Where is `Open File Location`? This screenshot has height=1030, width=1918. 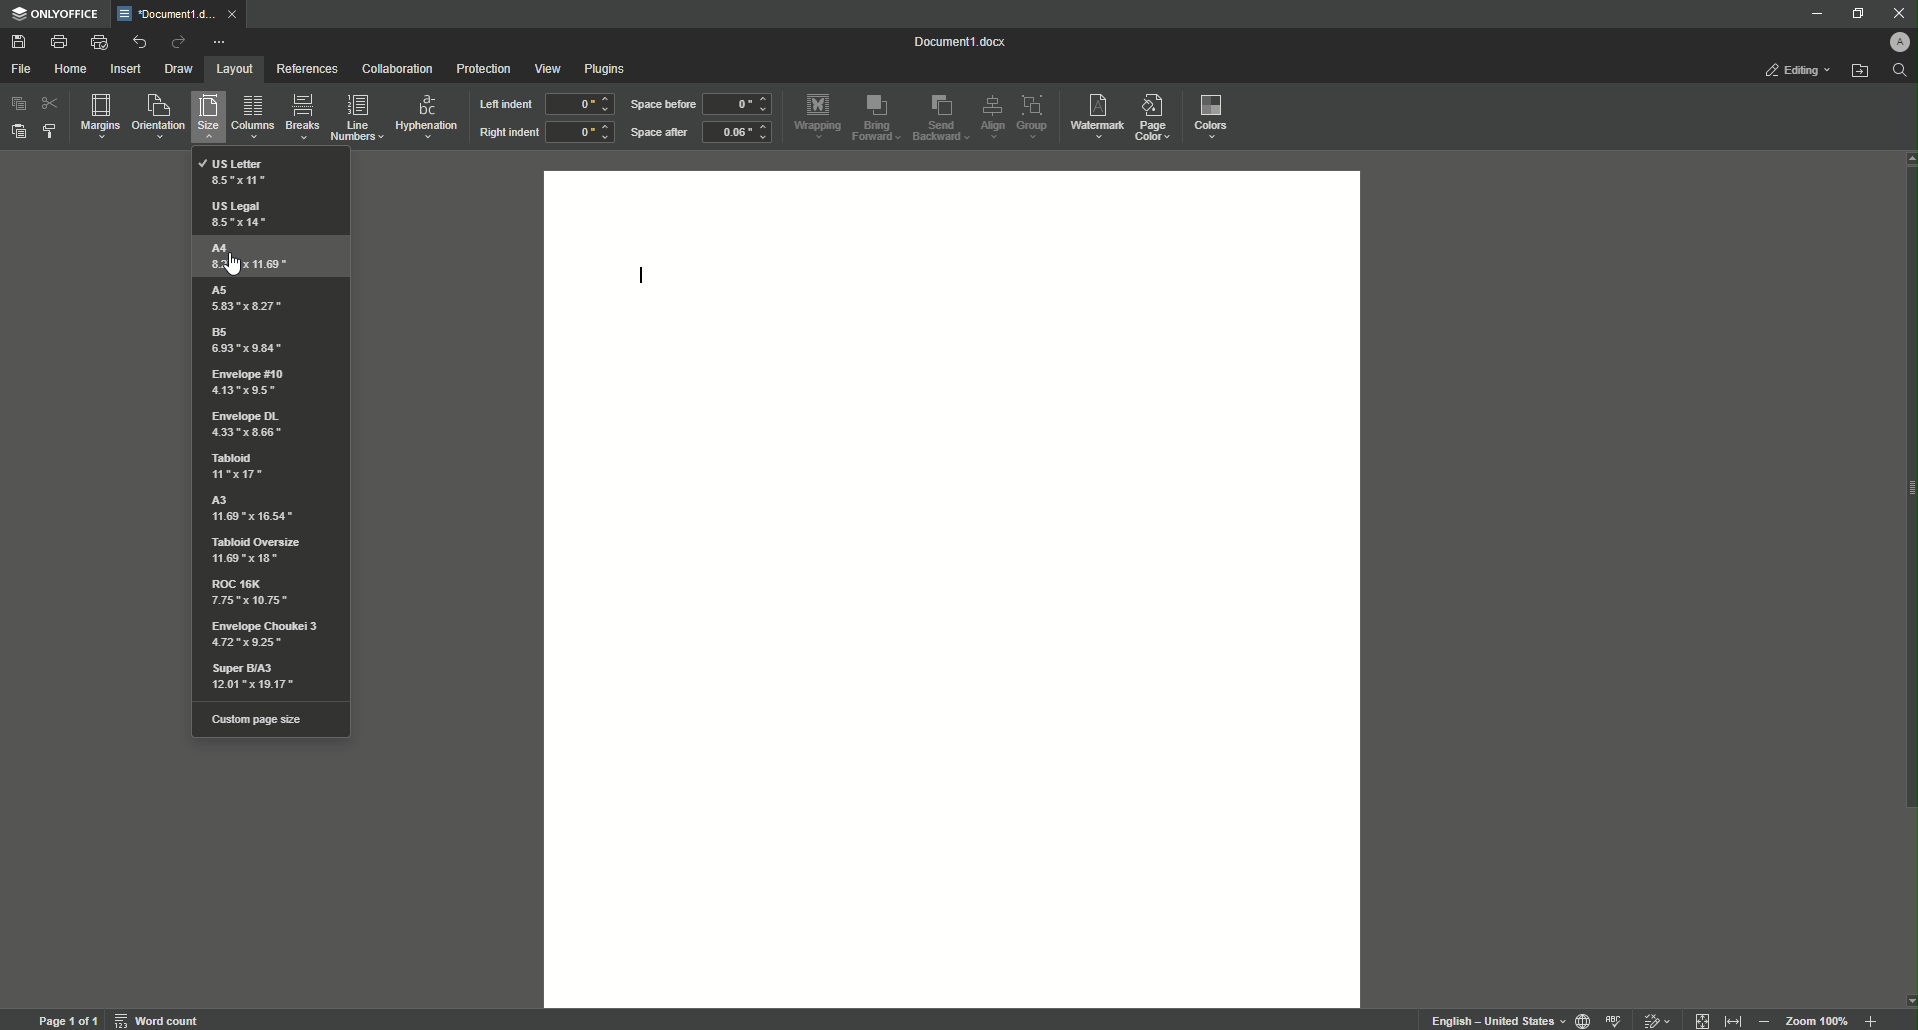 Open File Location is located at coordinates (1859, 73).